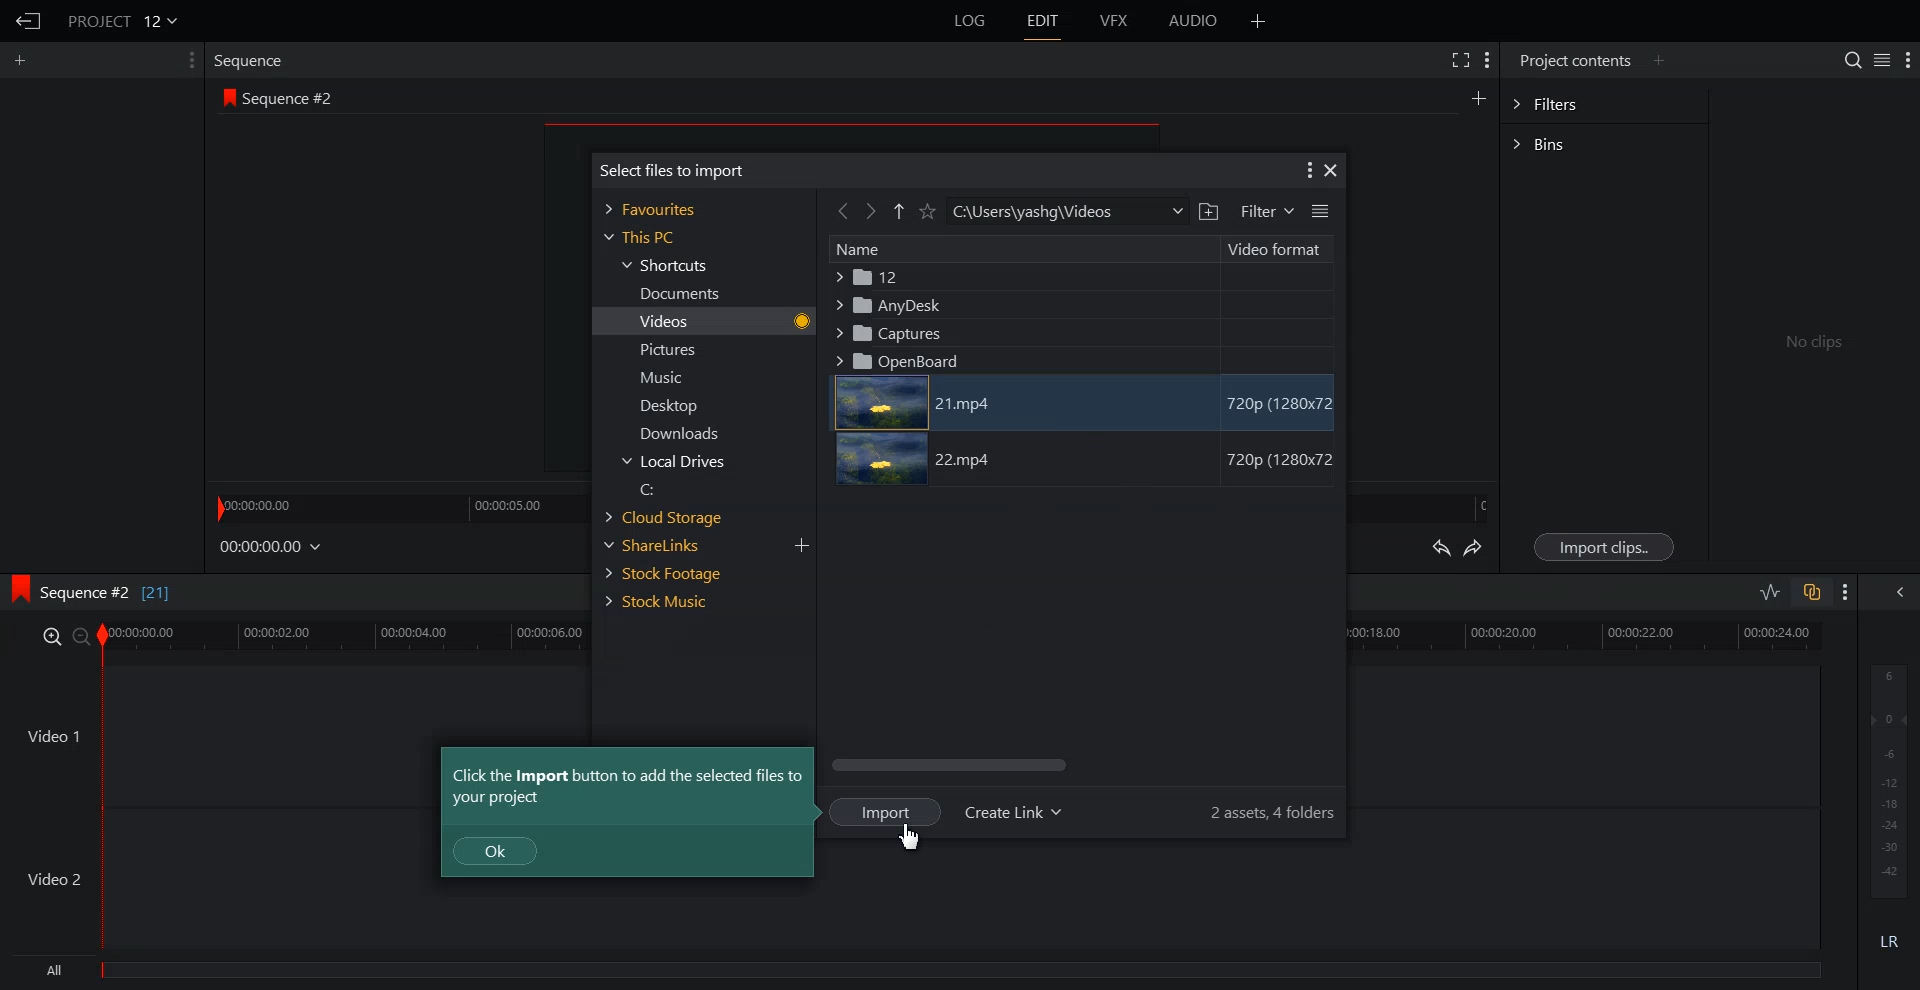  I want to click on Downloads, so click(677, 433).